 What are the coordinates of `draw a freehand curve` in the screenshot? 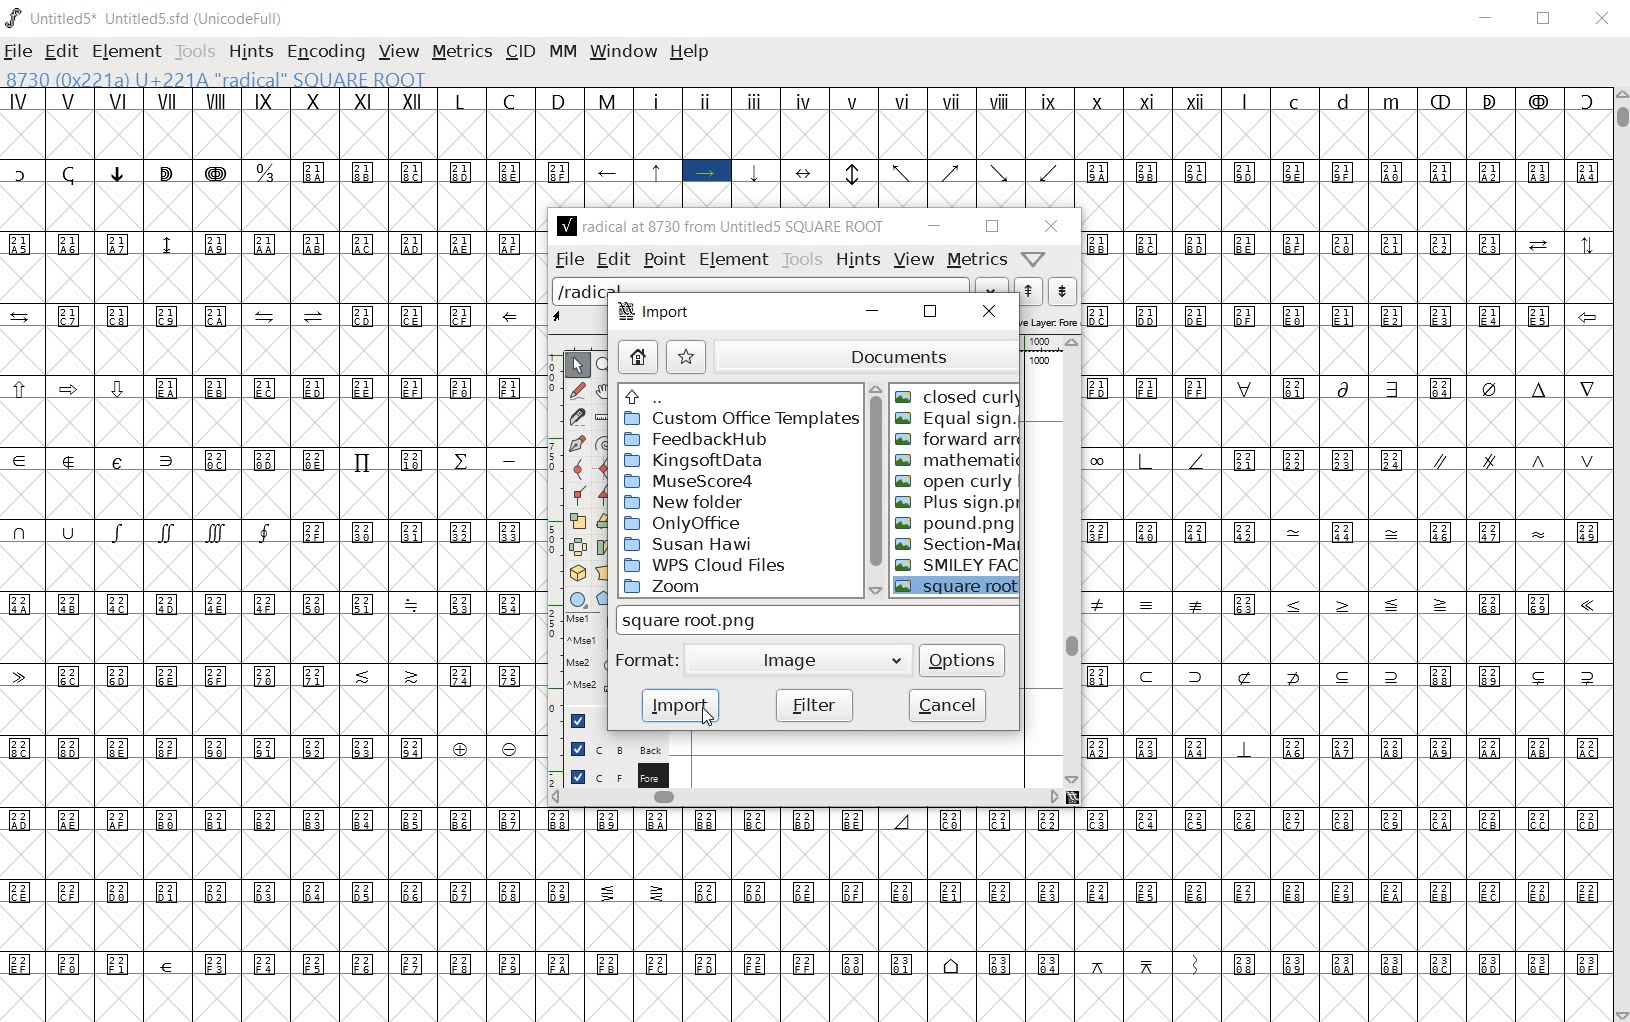 It's located at (577, 390).